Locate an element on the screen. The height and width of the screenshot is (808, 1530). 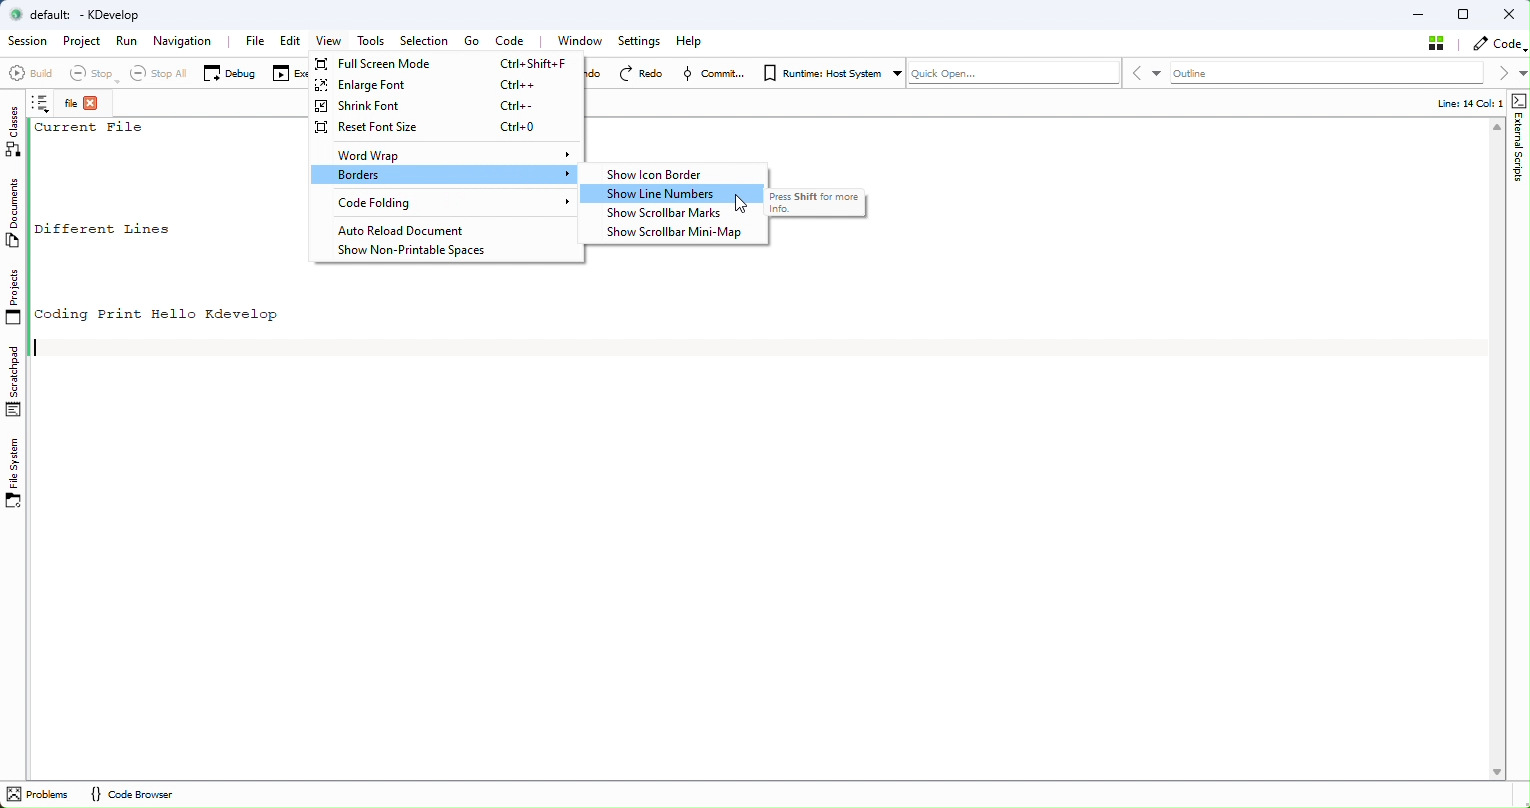
Info panel is located at coordinates (822, 205).